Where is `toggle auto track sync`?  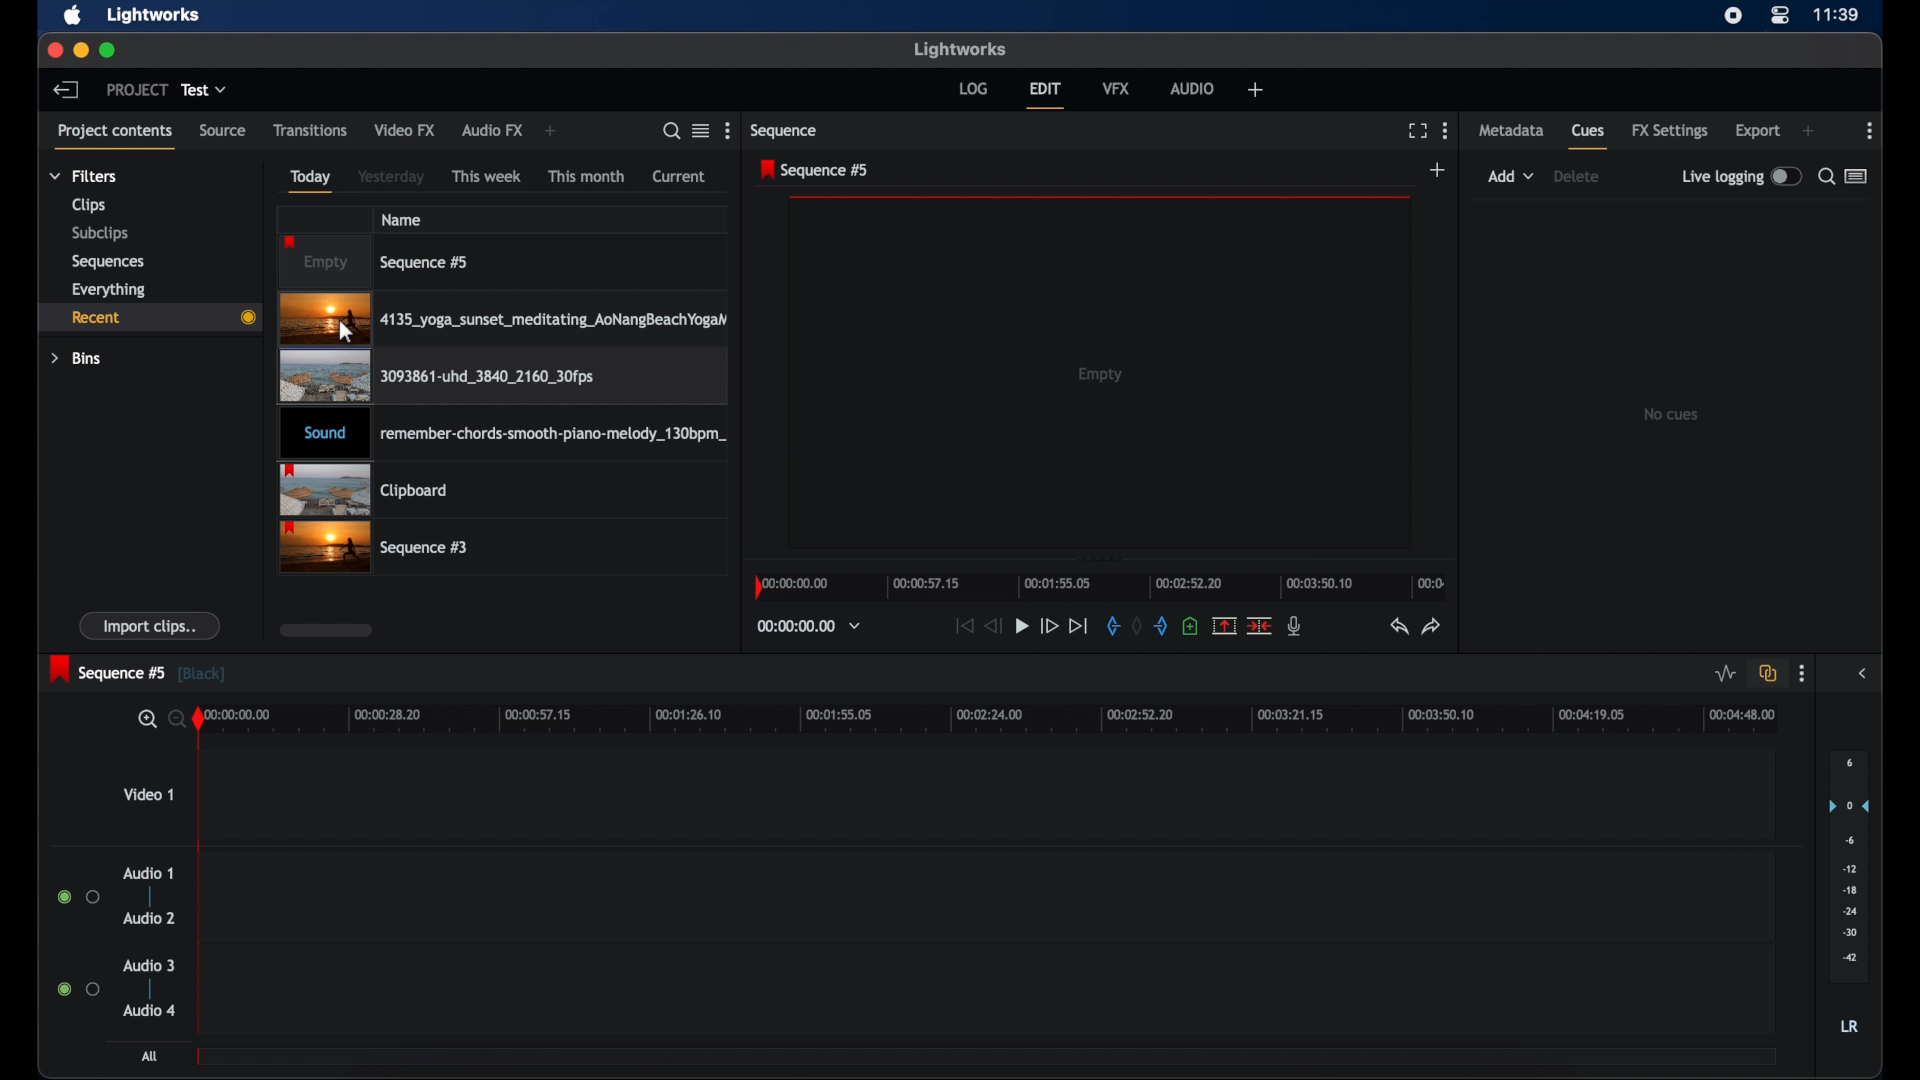
toggle auto track sync is located at coordinates (1768, 673).